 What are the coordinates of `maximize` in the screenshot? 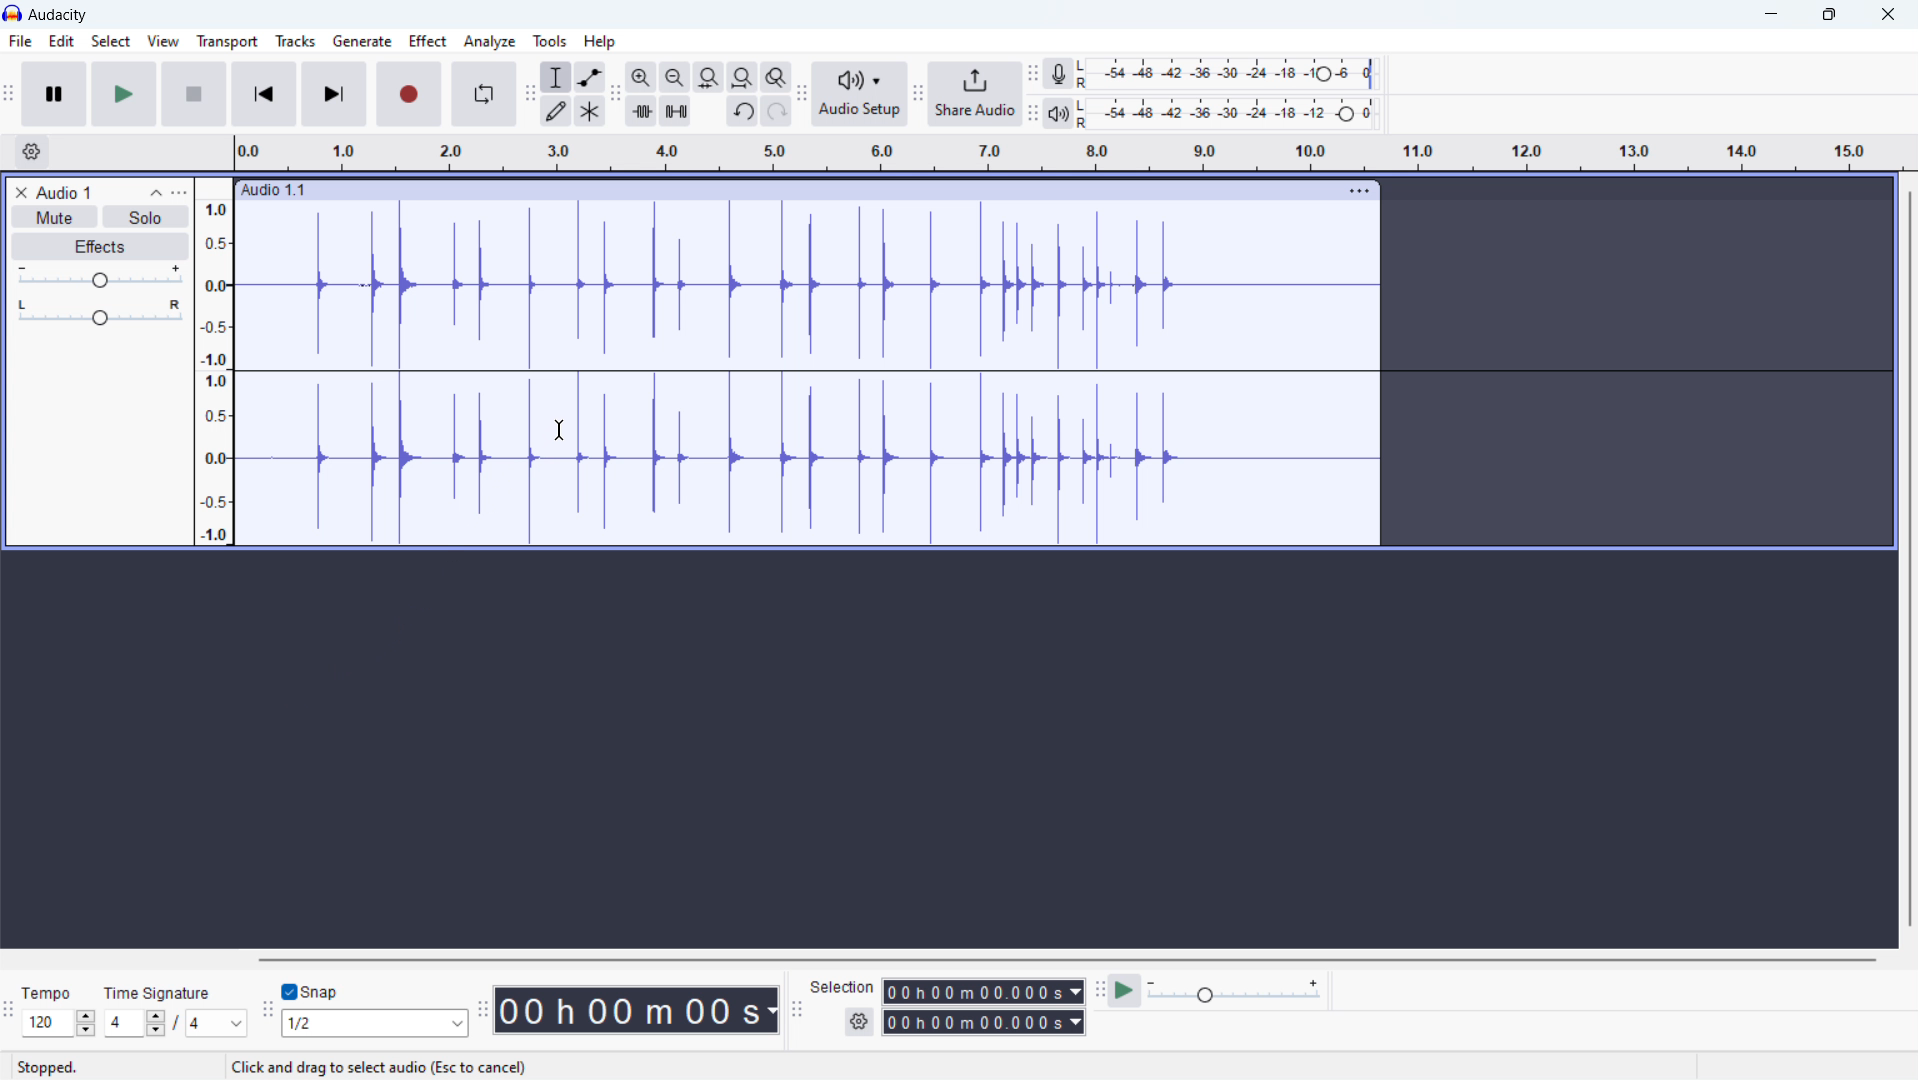 It's located at (1827, 15).